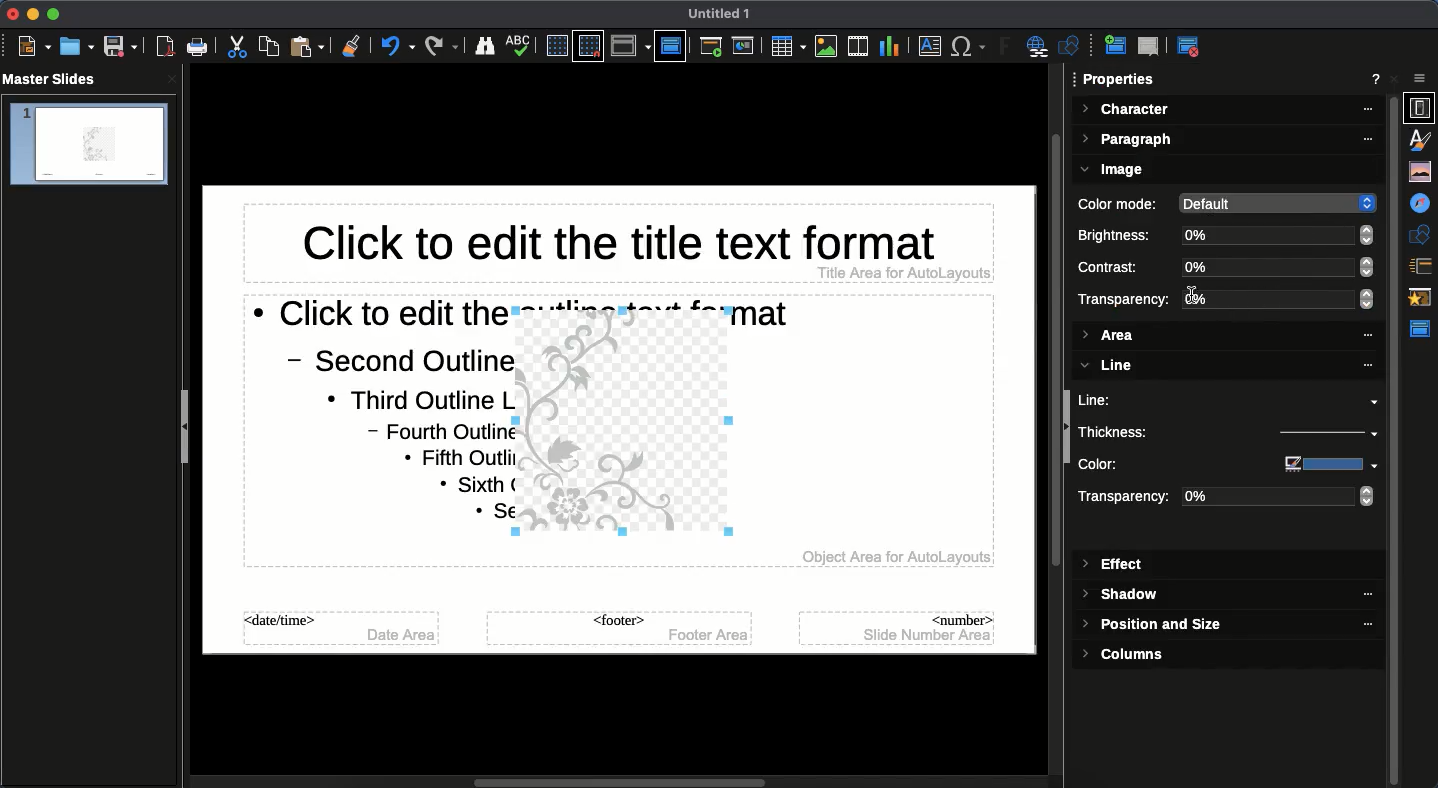 The image size is (1438, 788). Describe the element at coordinates (172, 79) in the screenshot. I see `close` at that location.